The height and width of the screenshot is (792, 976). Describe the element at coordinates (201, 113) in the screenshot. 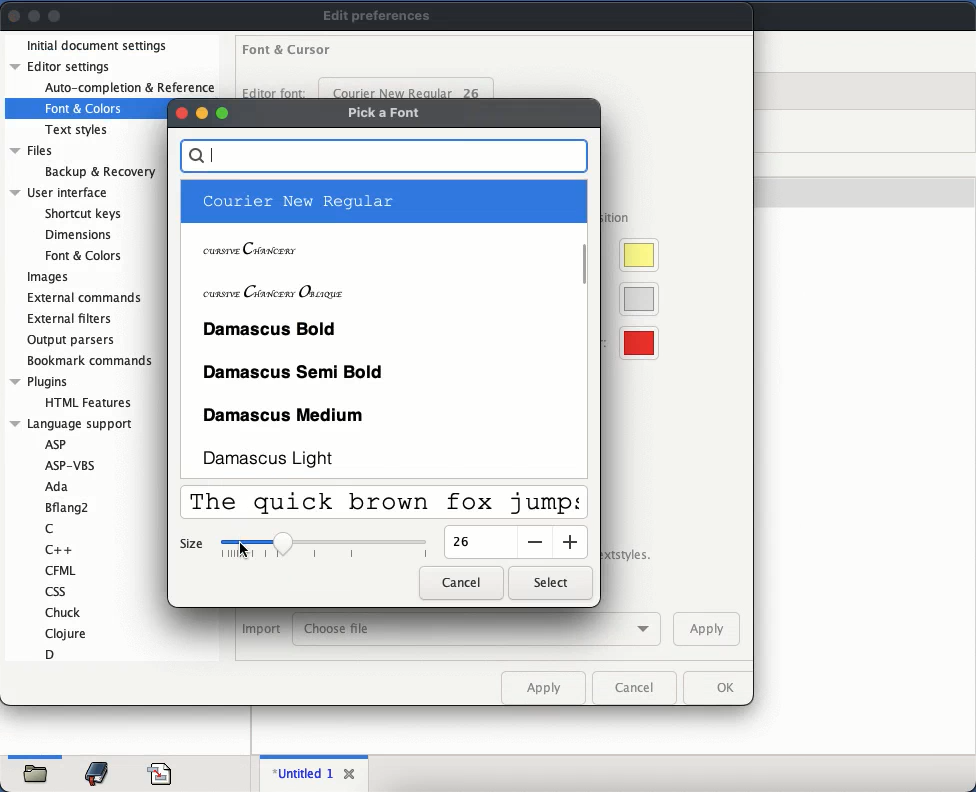

I see `minimize` at that location.